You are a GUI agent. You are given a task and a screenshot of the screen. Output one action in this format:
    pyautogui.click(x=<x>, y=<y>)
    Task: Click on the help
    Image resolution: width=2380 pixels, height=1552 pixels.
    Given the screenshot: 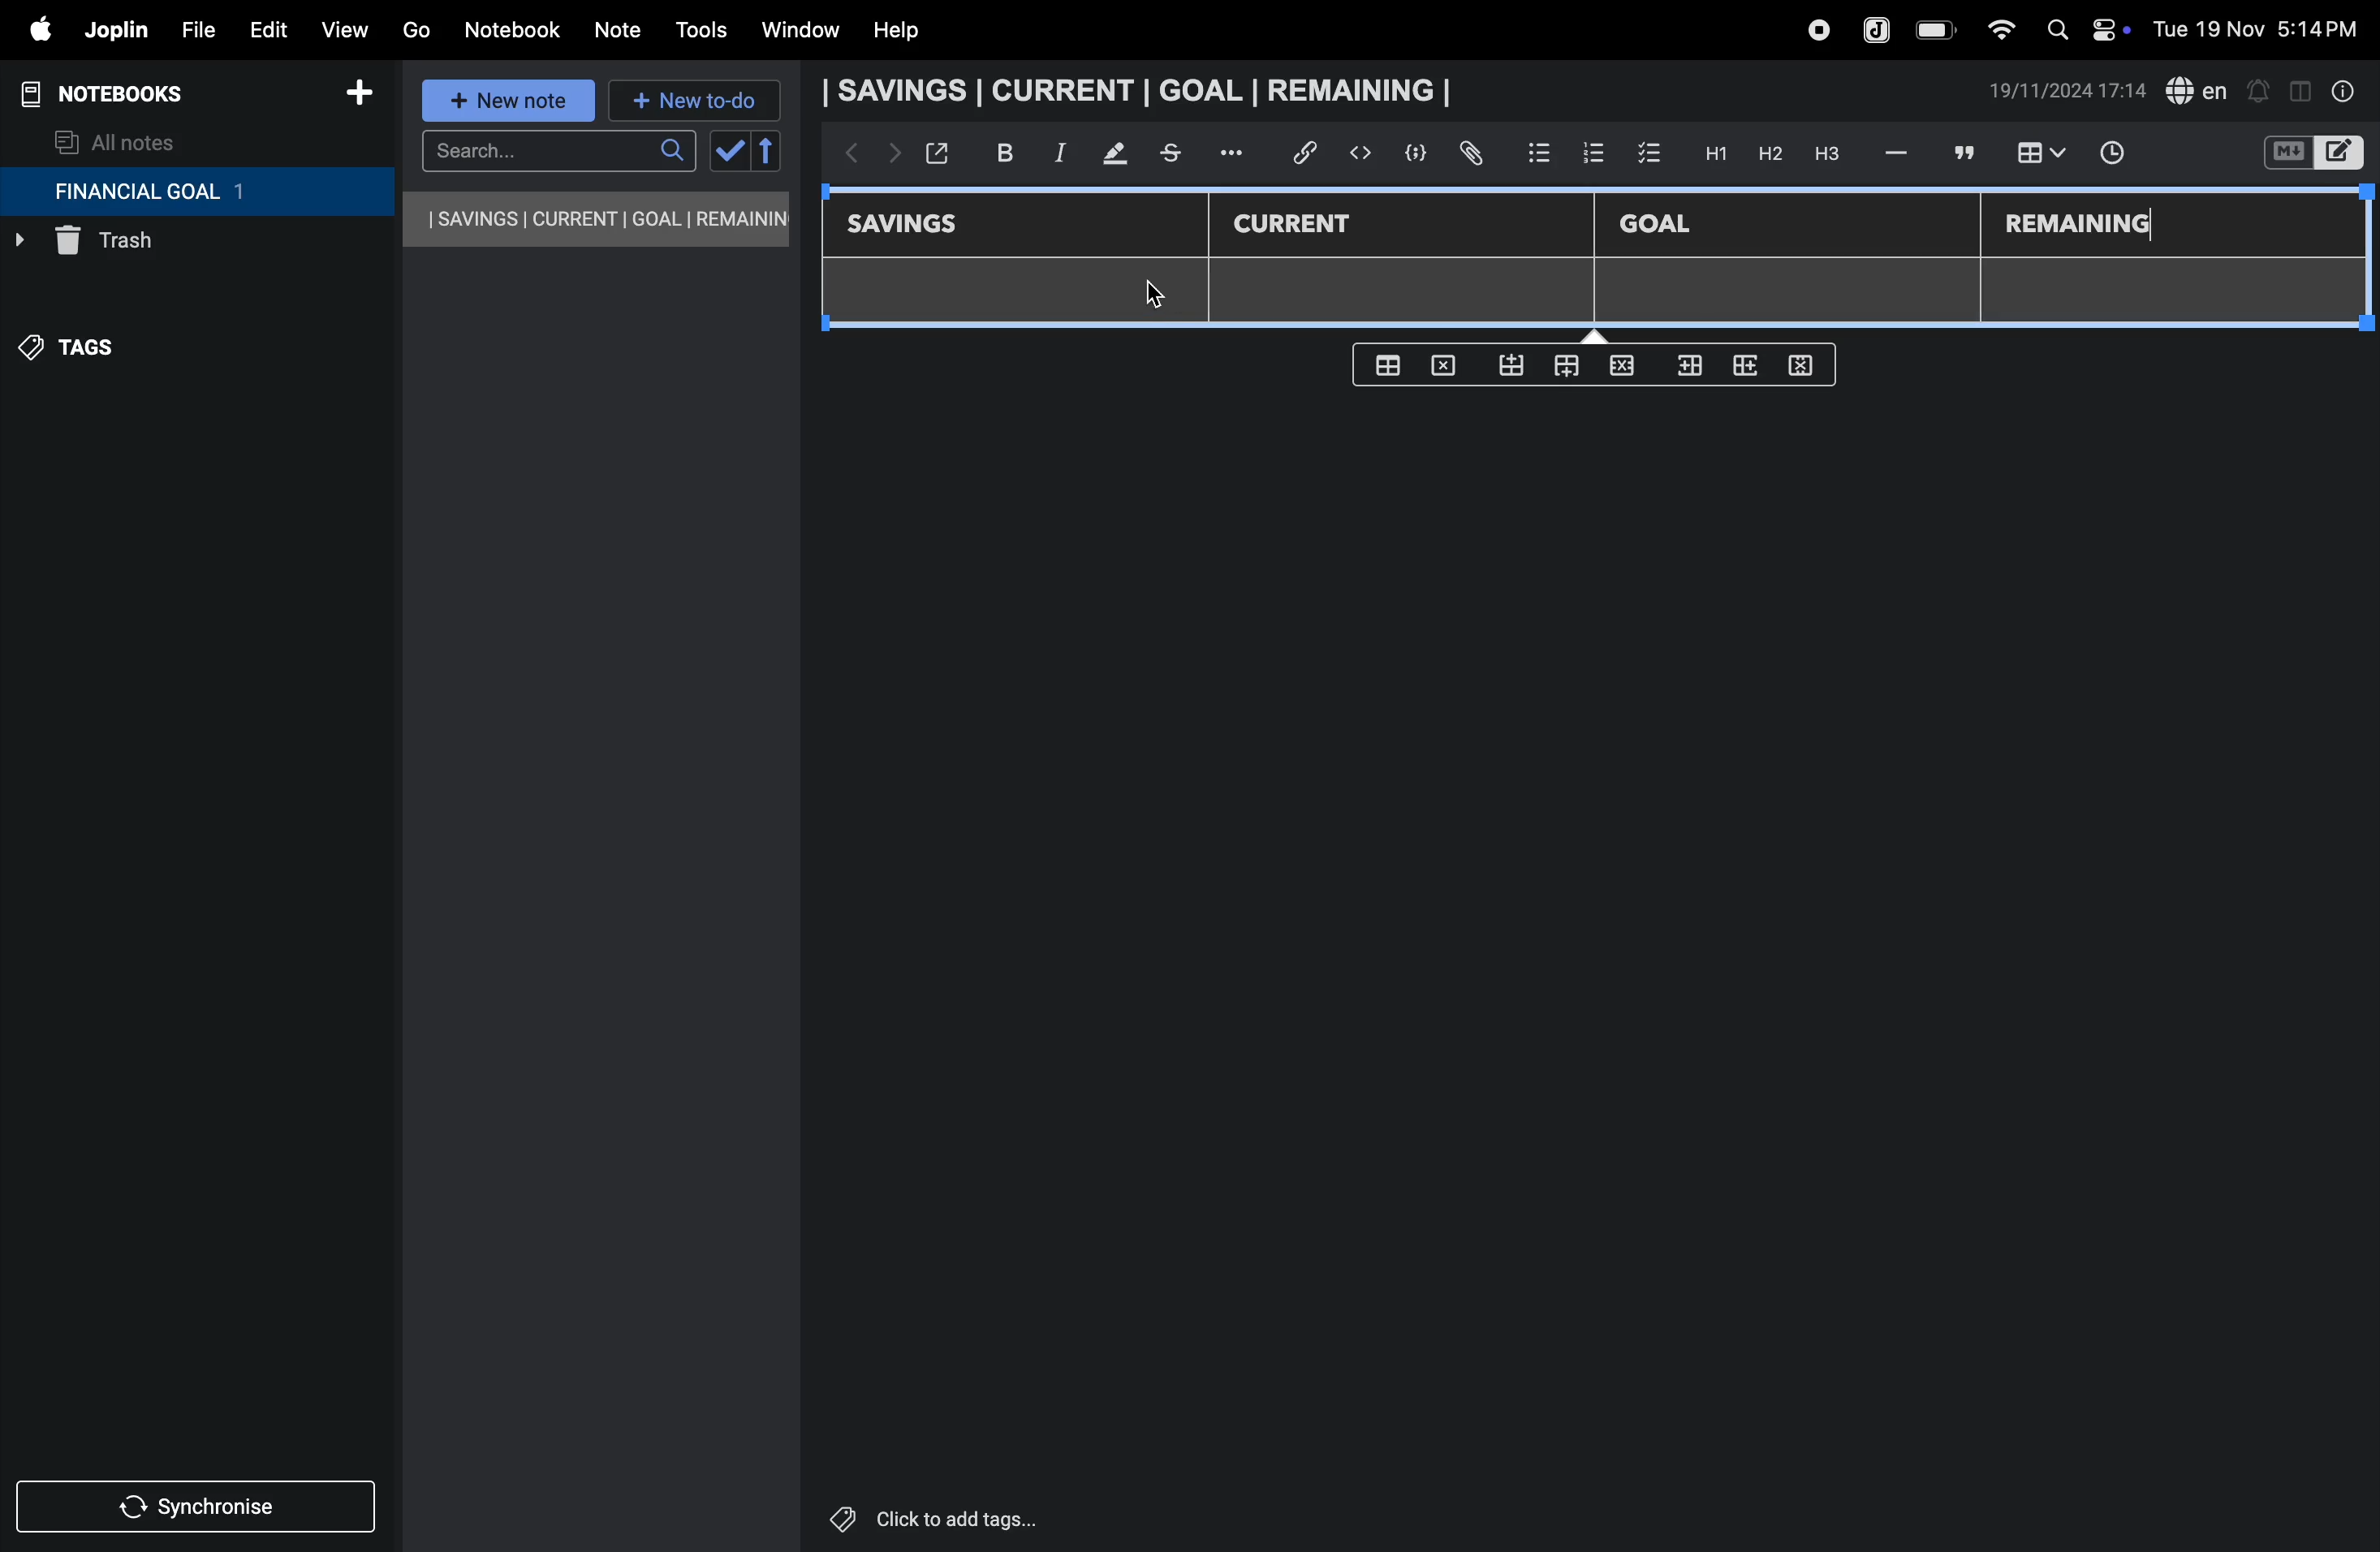 What is the action you would take?
    pyautogui.click(x=911, y=31)
    